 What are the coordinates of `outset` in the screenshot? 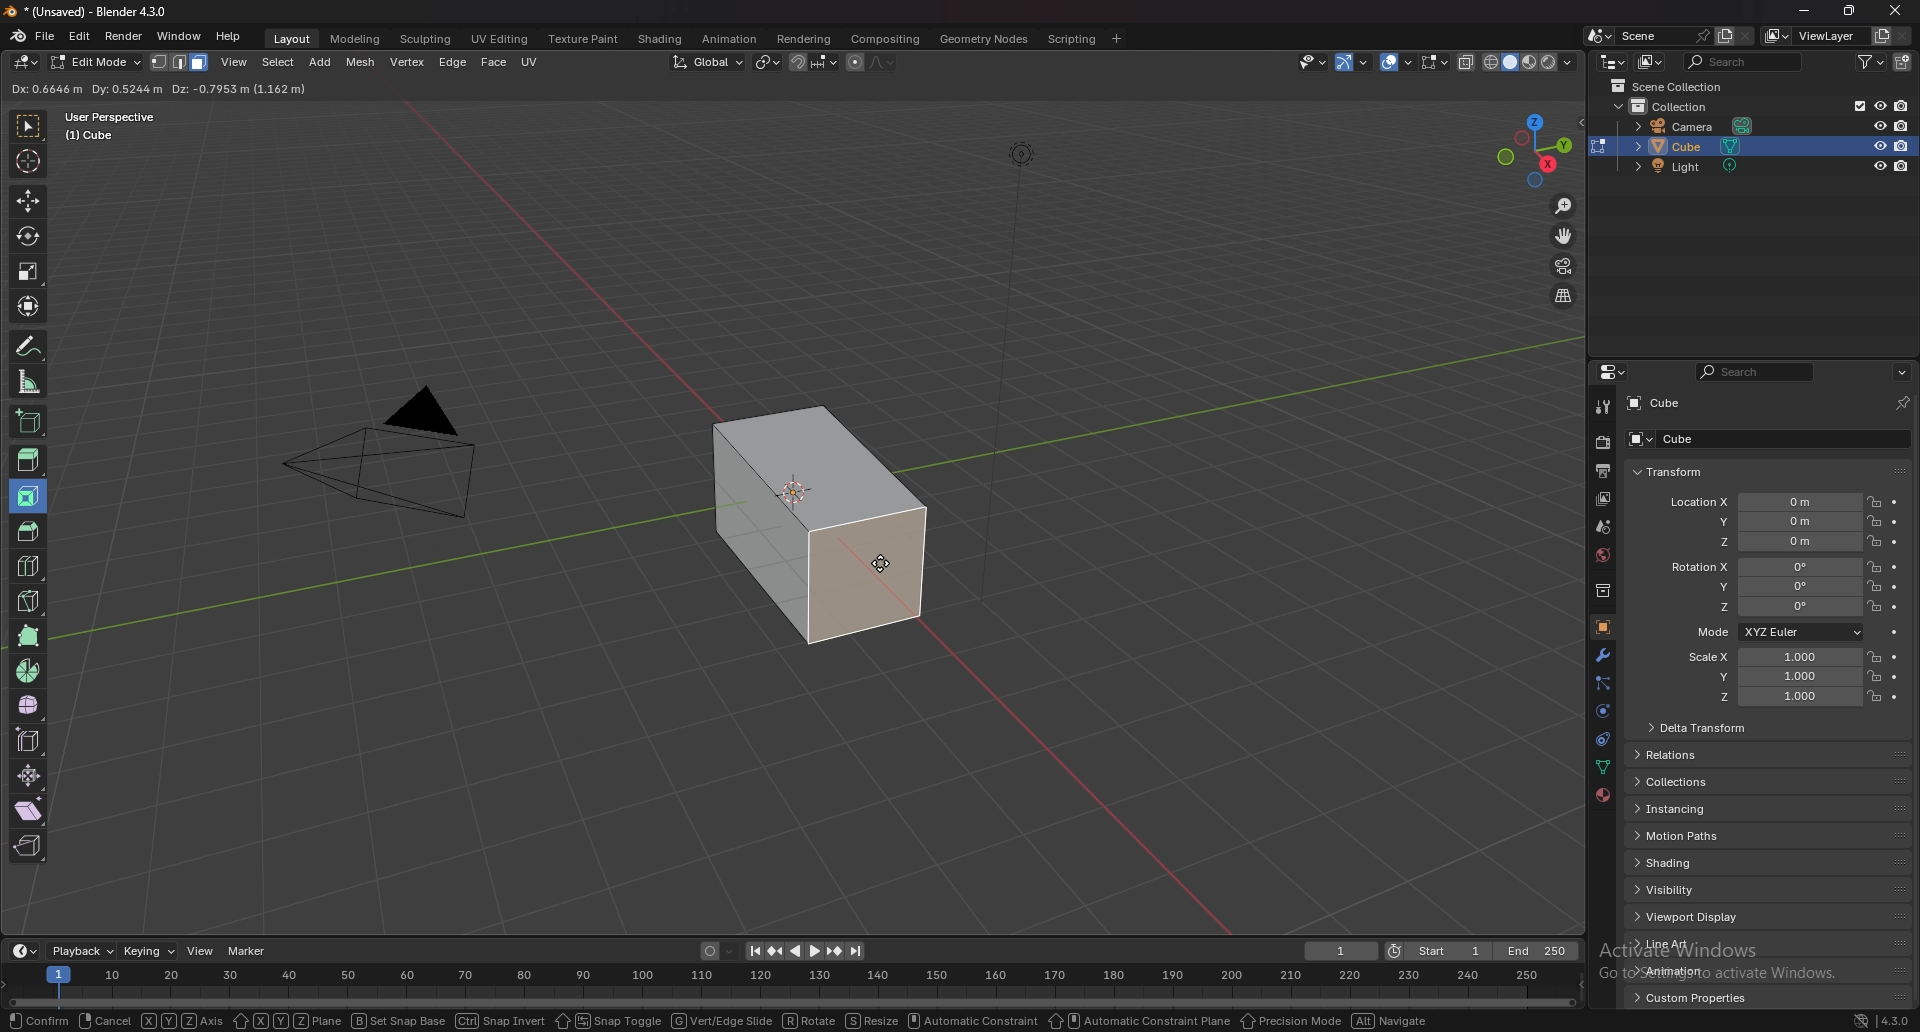 It's located at (173, 89).